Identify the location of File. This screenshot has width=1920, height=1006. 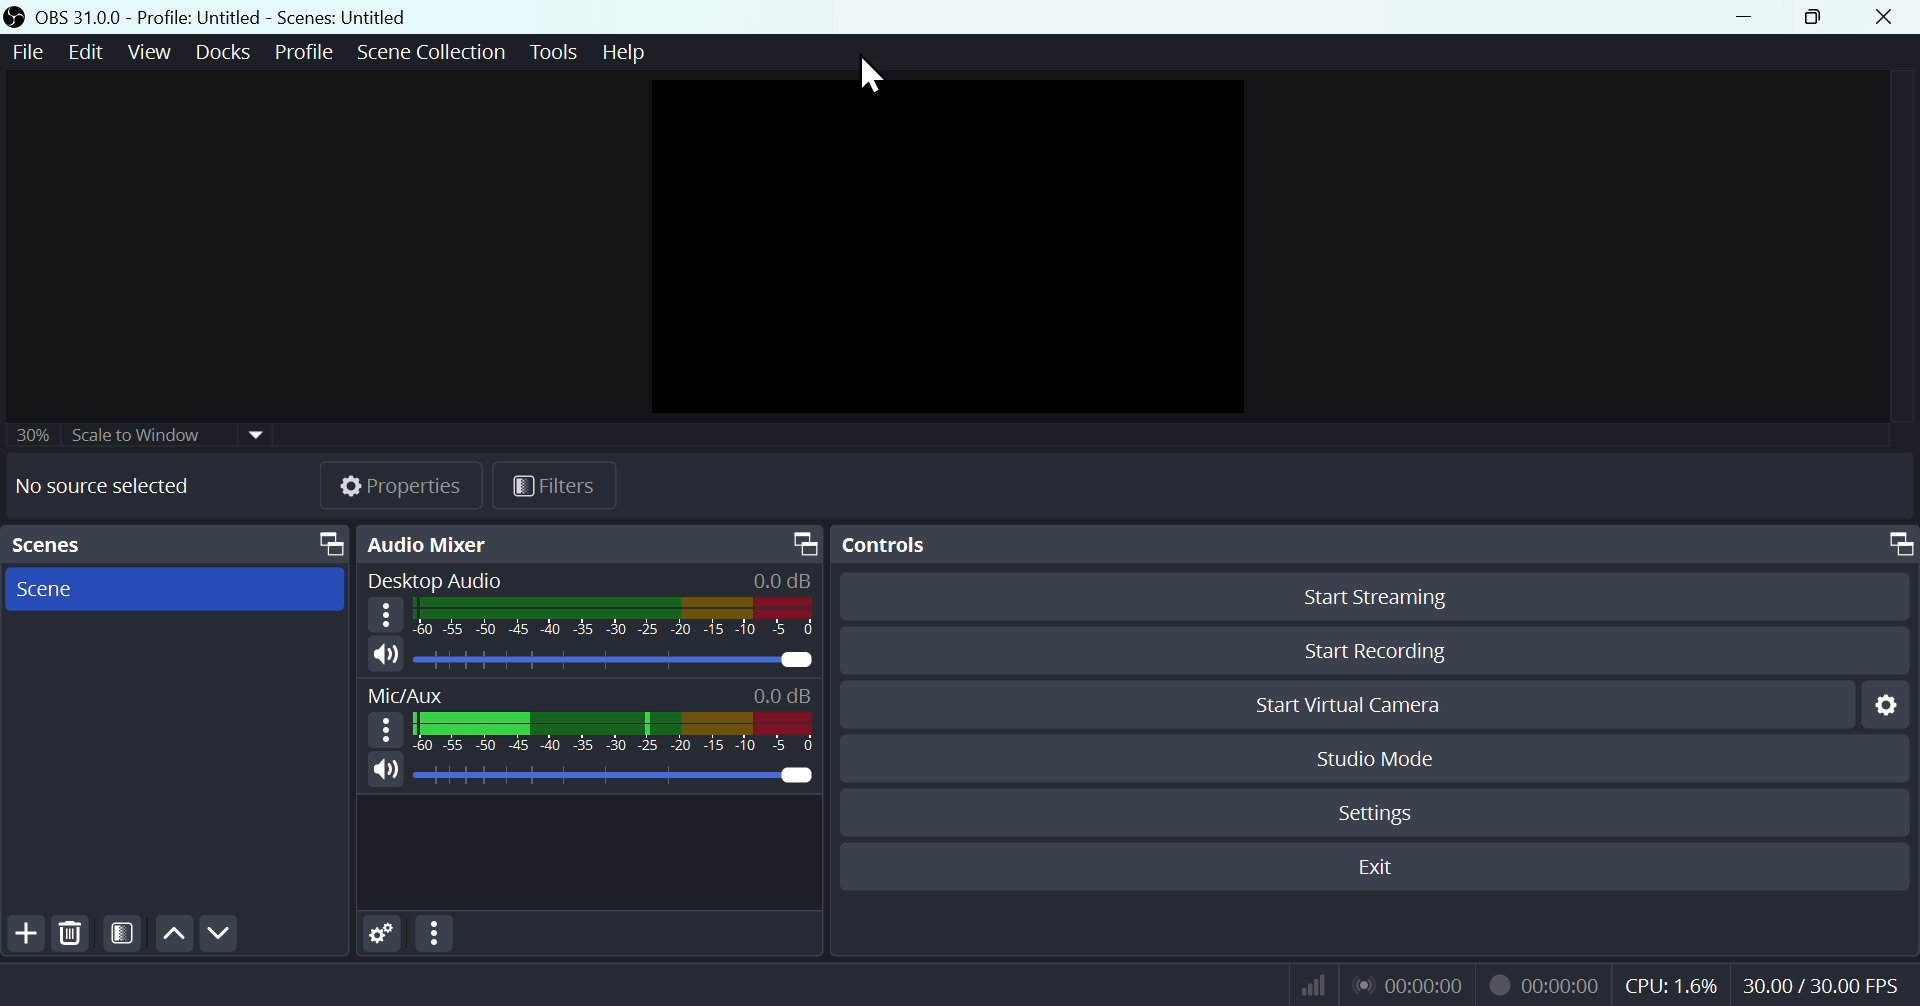
(29, 52).